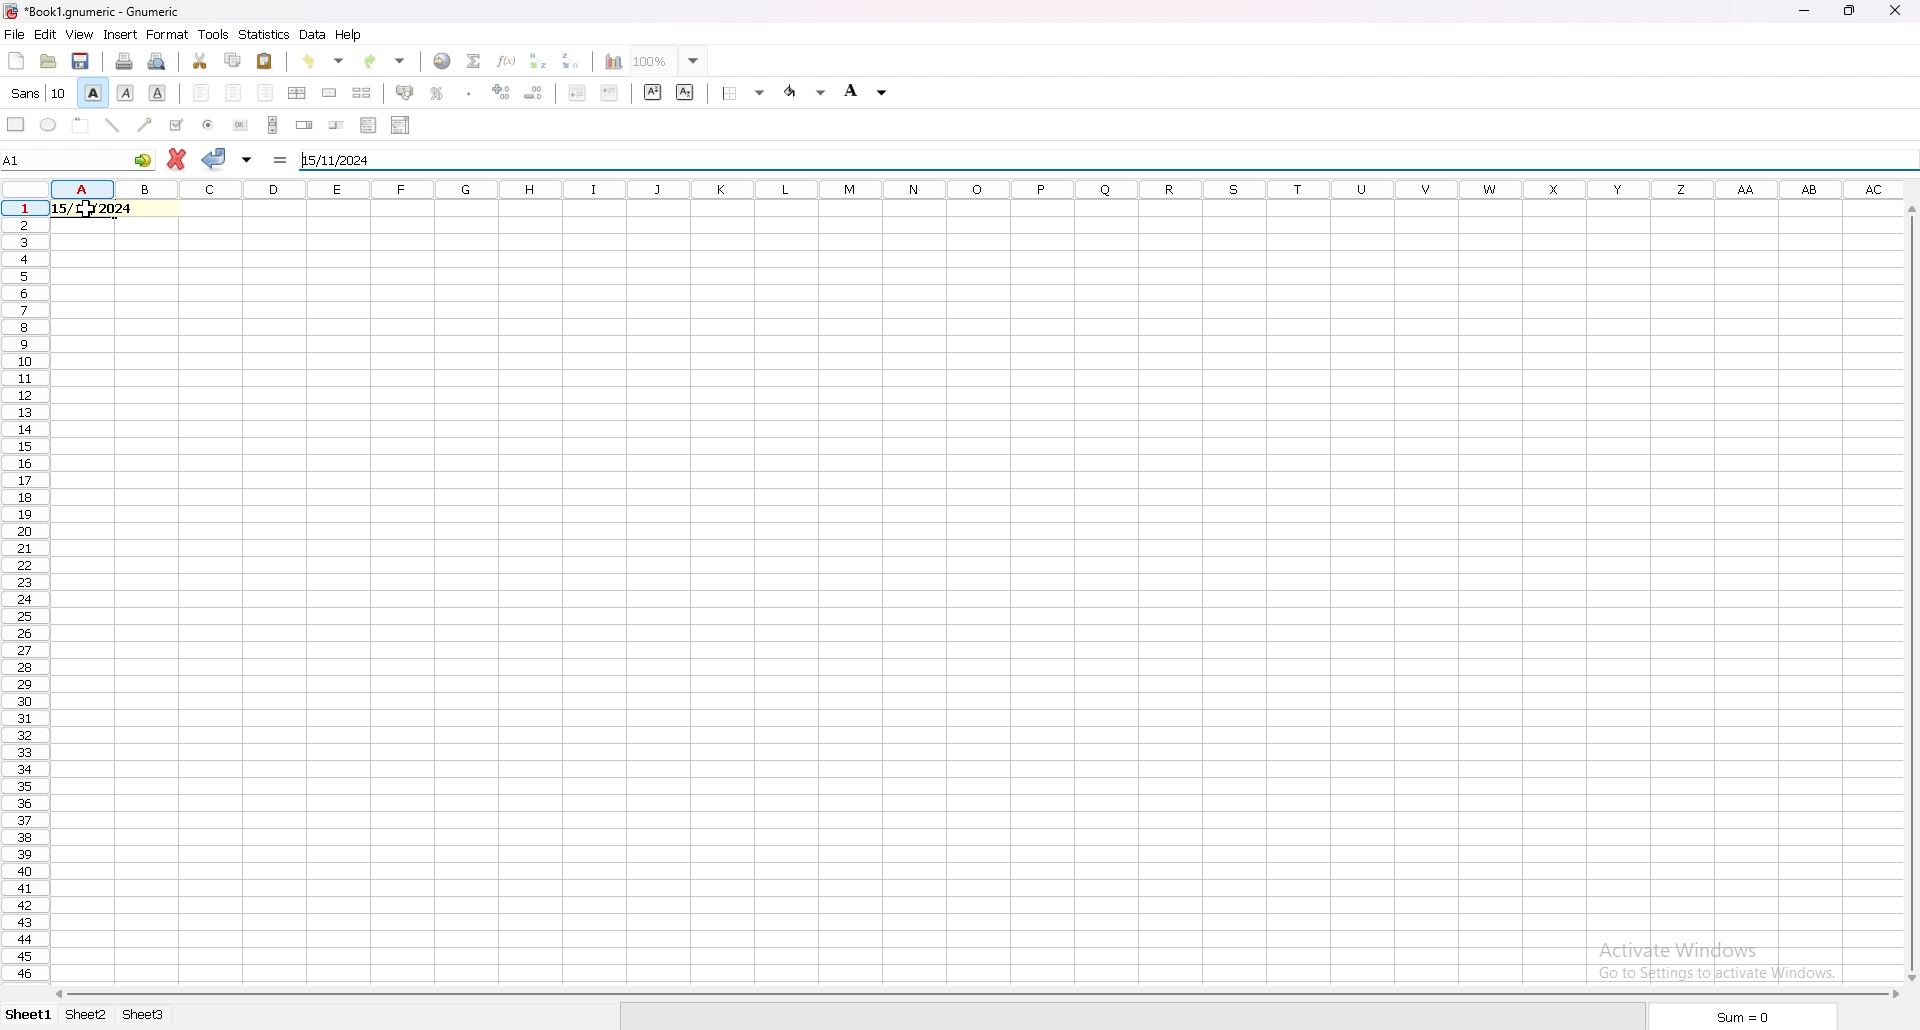 The height and width of the screenshot is (1030, 1920). I want to click on sheet 2, so click(86, 1015).